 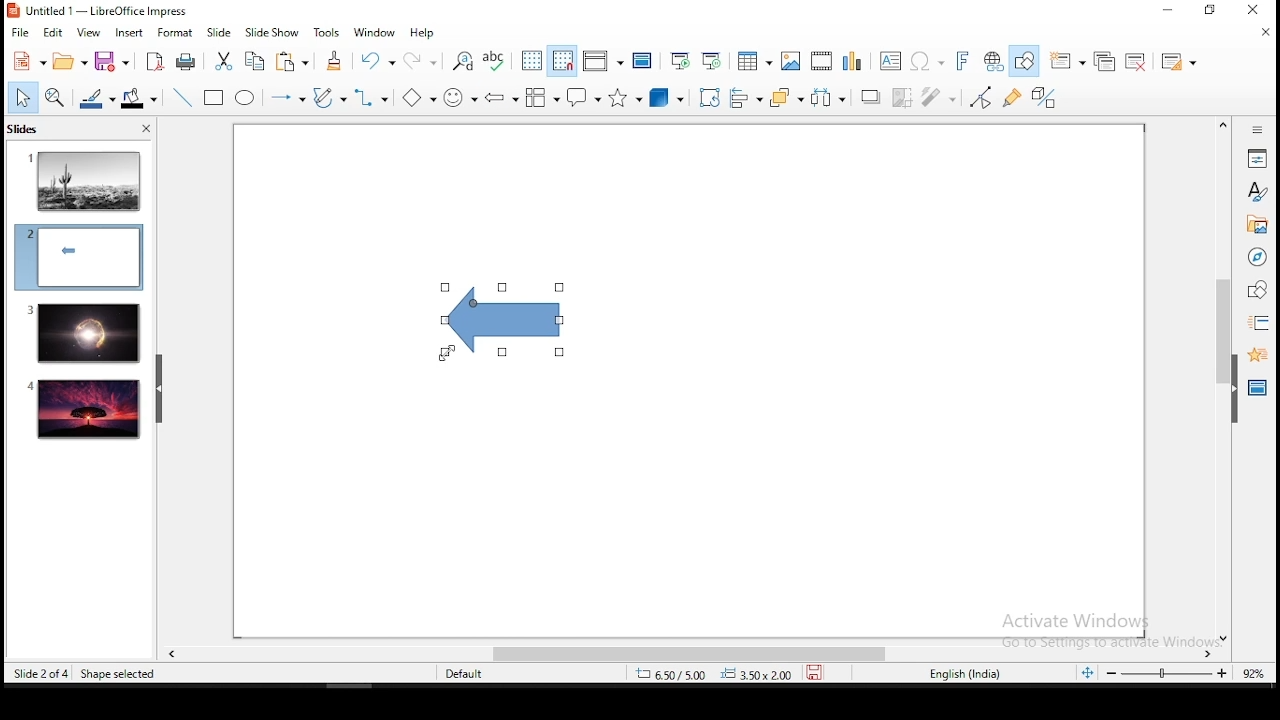 I want to click on print, so click(x=187, y=61).